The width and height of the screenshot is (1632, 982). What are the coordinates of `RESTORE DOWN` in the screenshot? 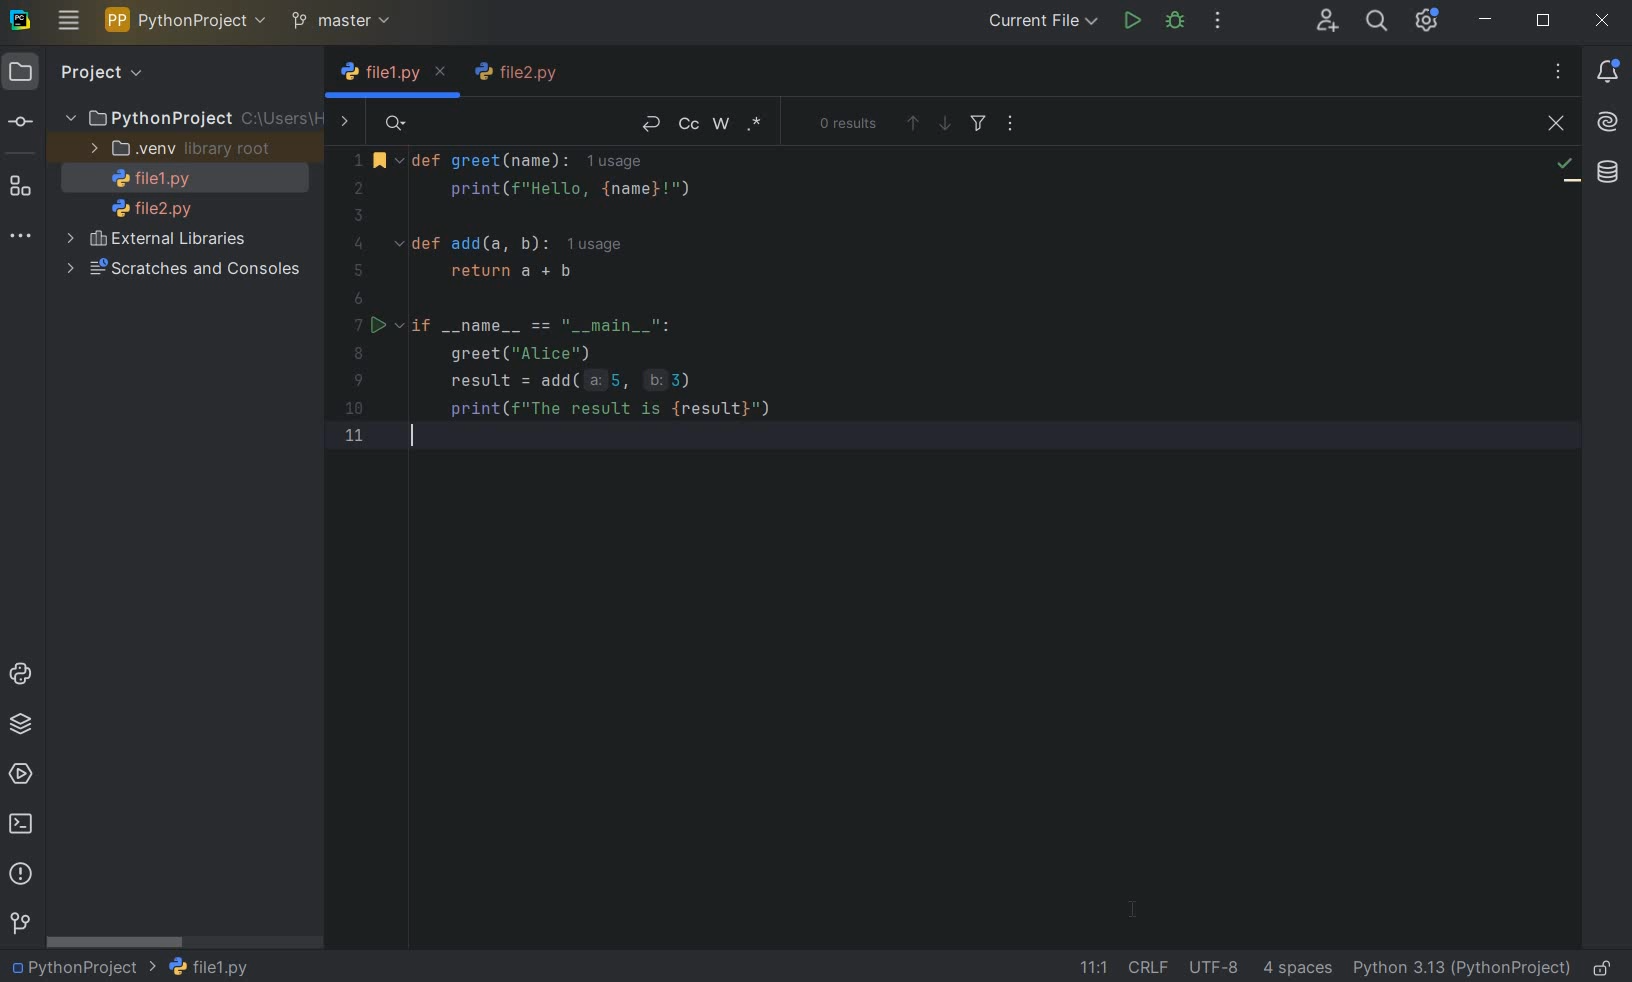 It's located at (1544, 23).